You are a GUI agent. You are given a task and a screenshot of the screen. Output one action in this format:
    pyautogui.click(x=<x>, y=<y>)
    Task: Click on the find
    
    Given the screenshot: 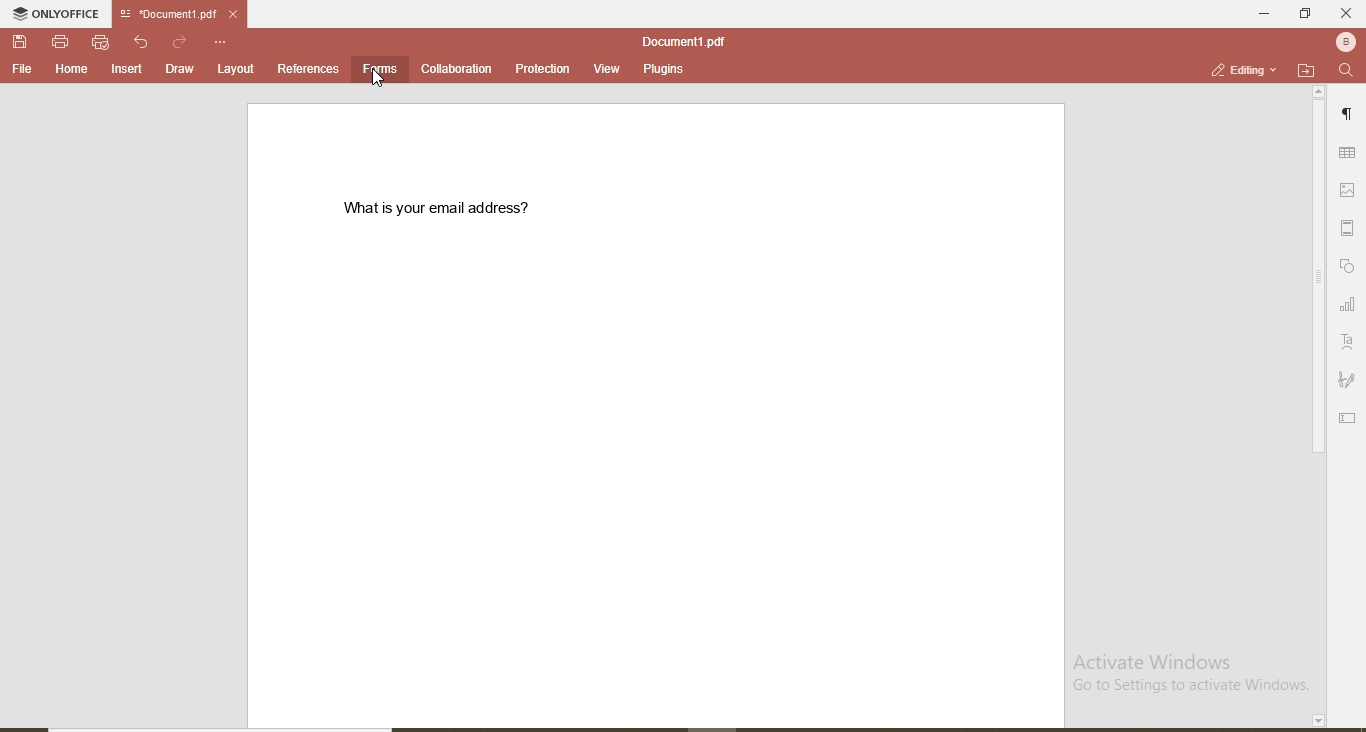 What is the action you would take?
    pyautogui.click(x=1346, y=71)
    